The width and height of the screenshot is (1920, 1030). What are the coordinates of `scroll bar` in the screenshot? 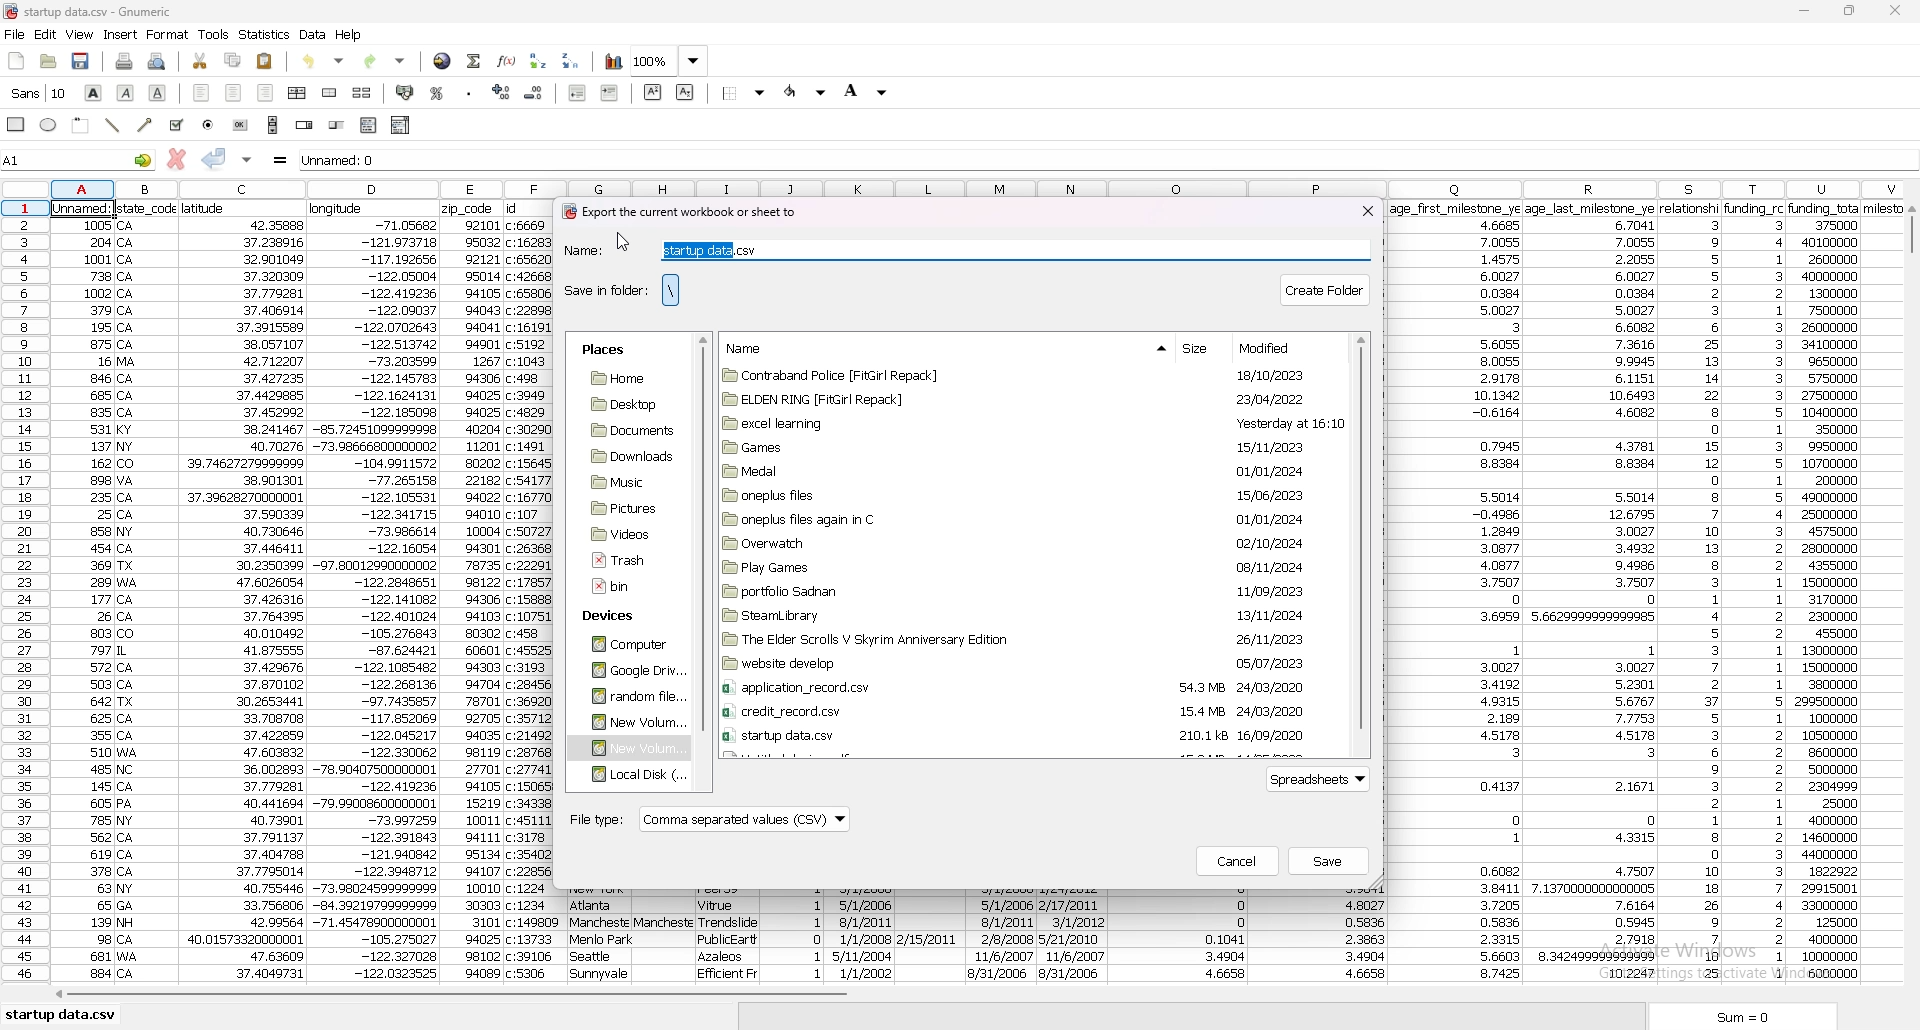 It's located at (969, 998).